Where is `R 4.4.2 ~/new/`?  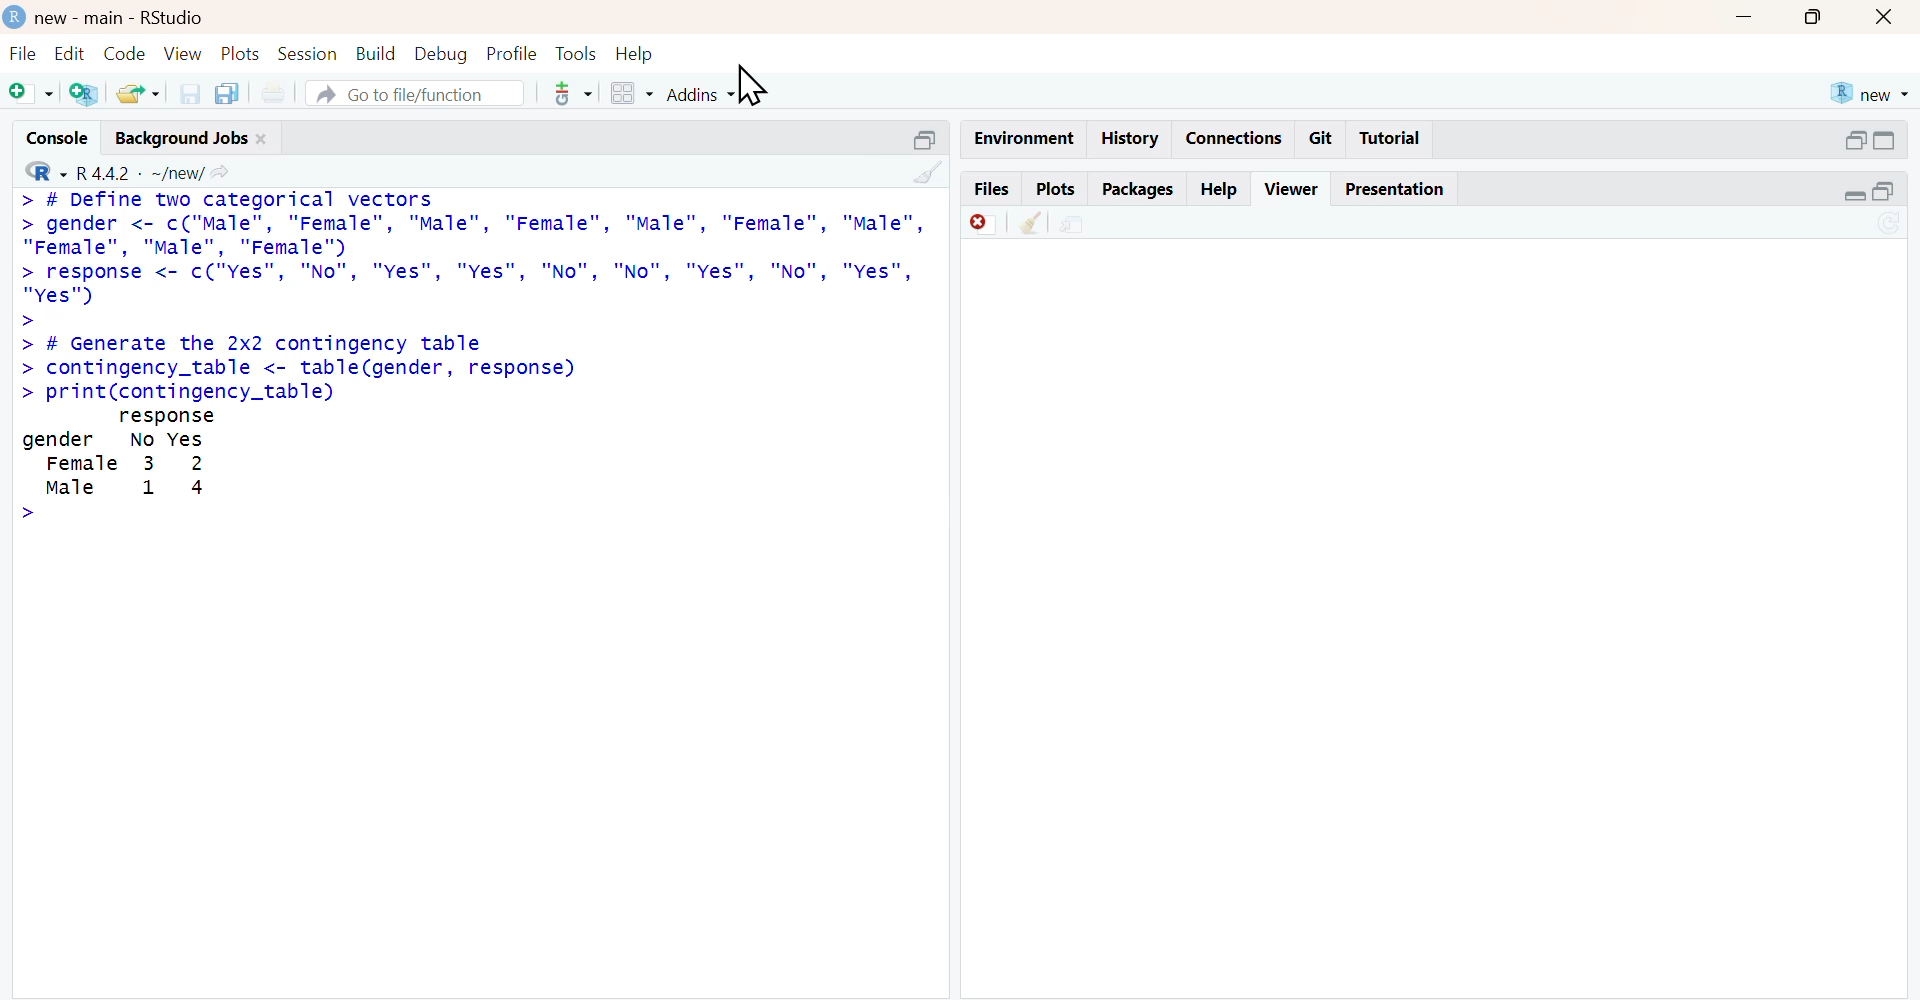
R 4.4.2 ~/new/ is located at coordinates (141, 174).